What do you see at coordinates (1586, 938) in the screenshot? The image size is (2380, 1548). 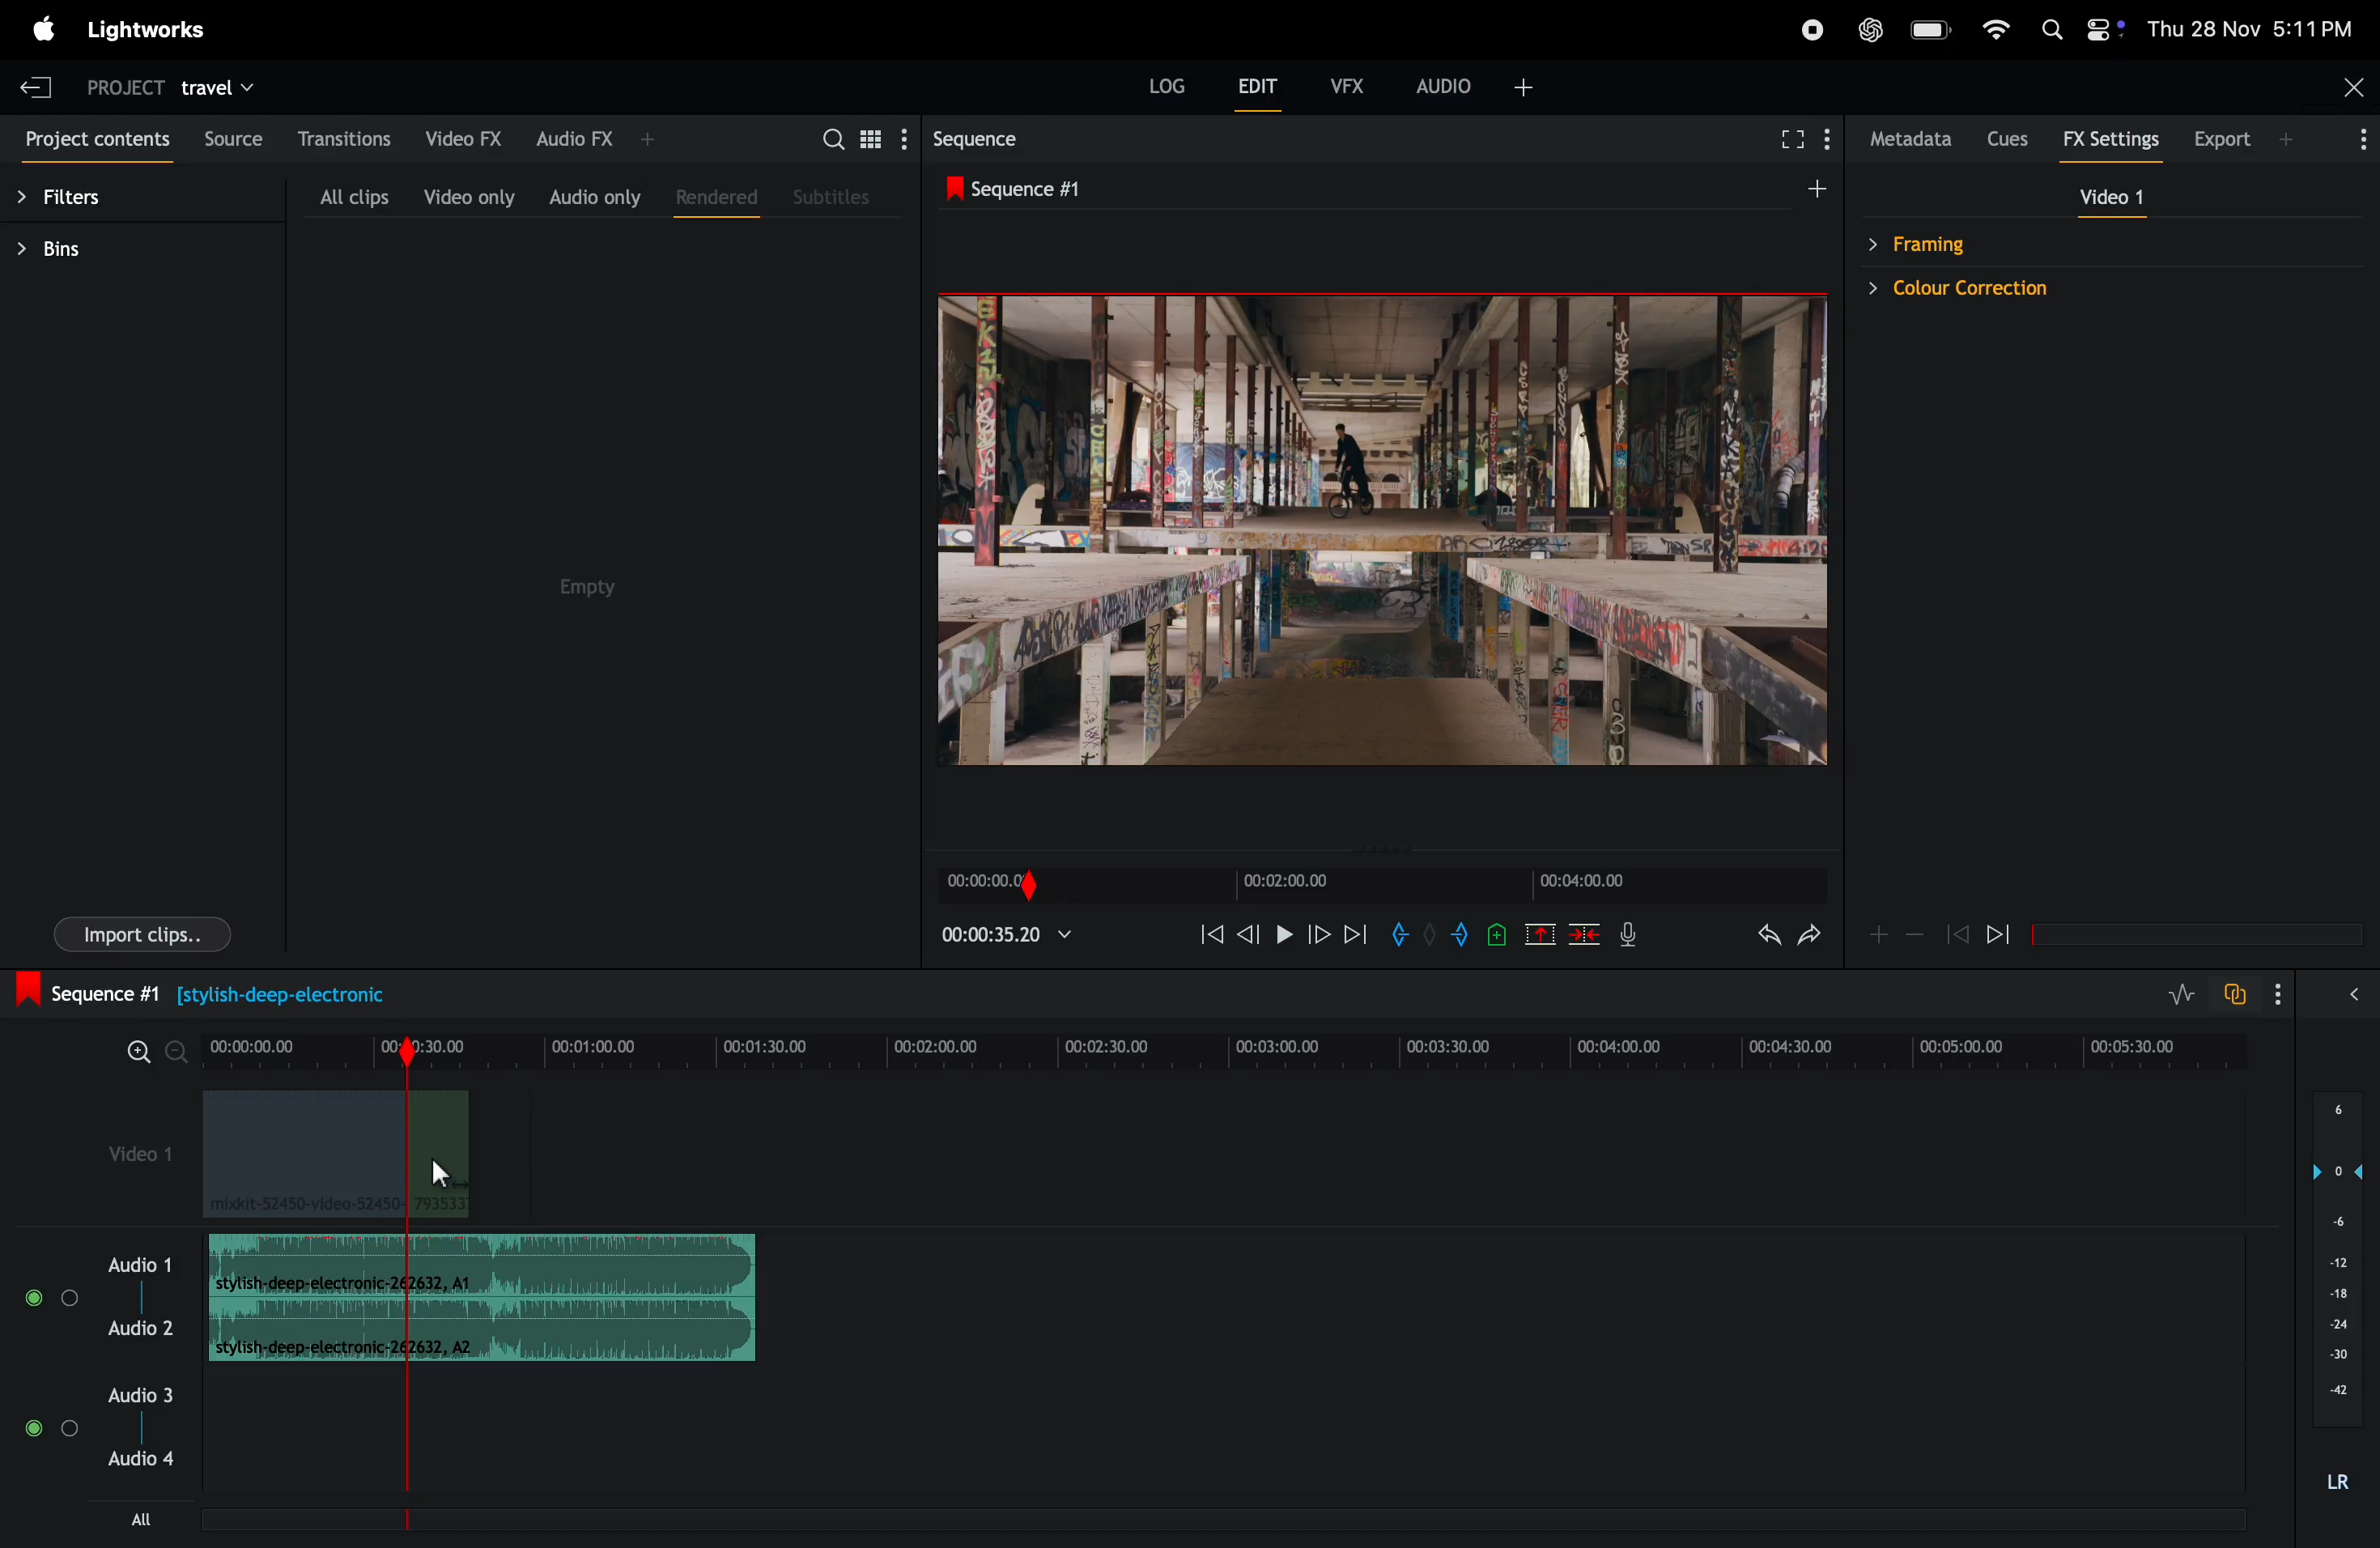 I see `delete ` at bounding box center [1586, 938].